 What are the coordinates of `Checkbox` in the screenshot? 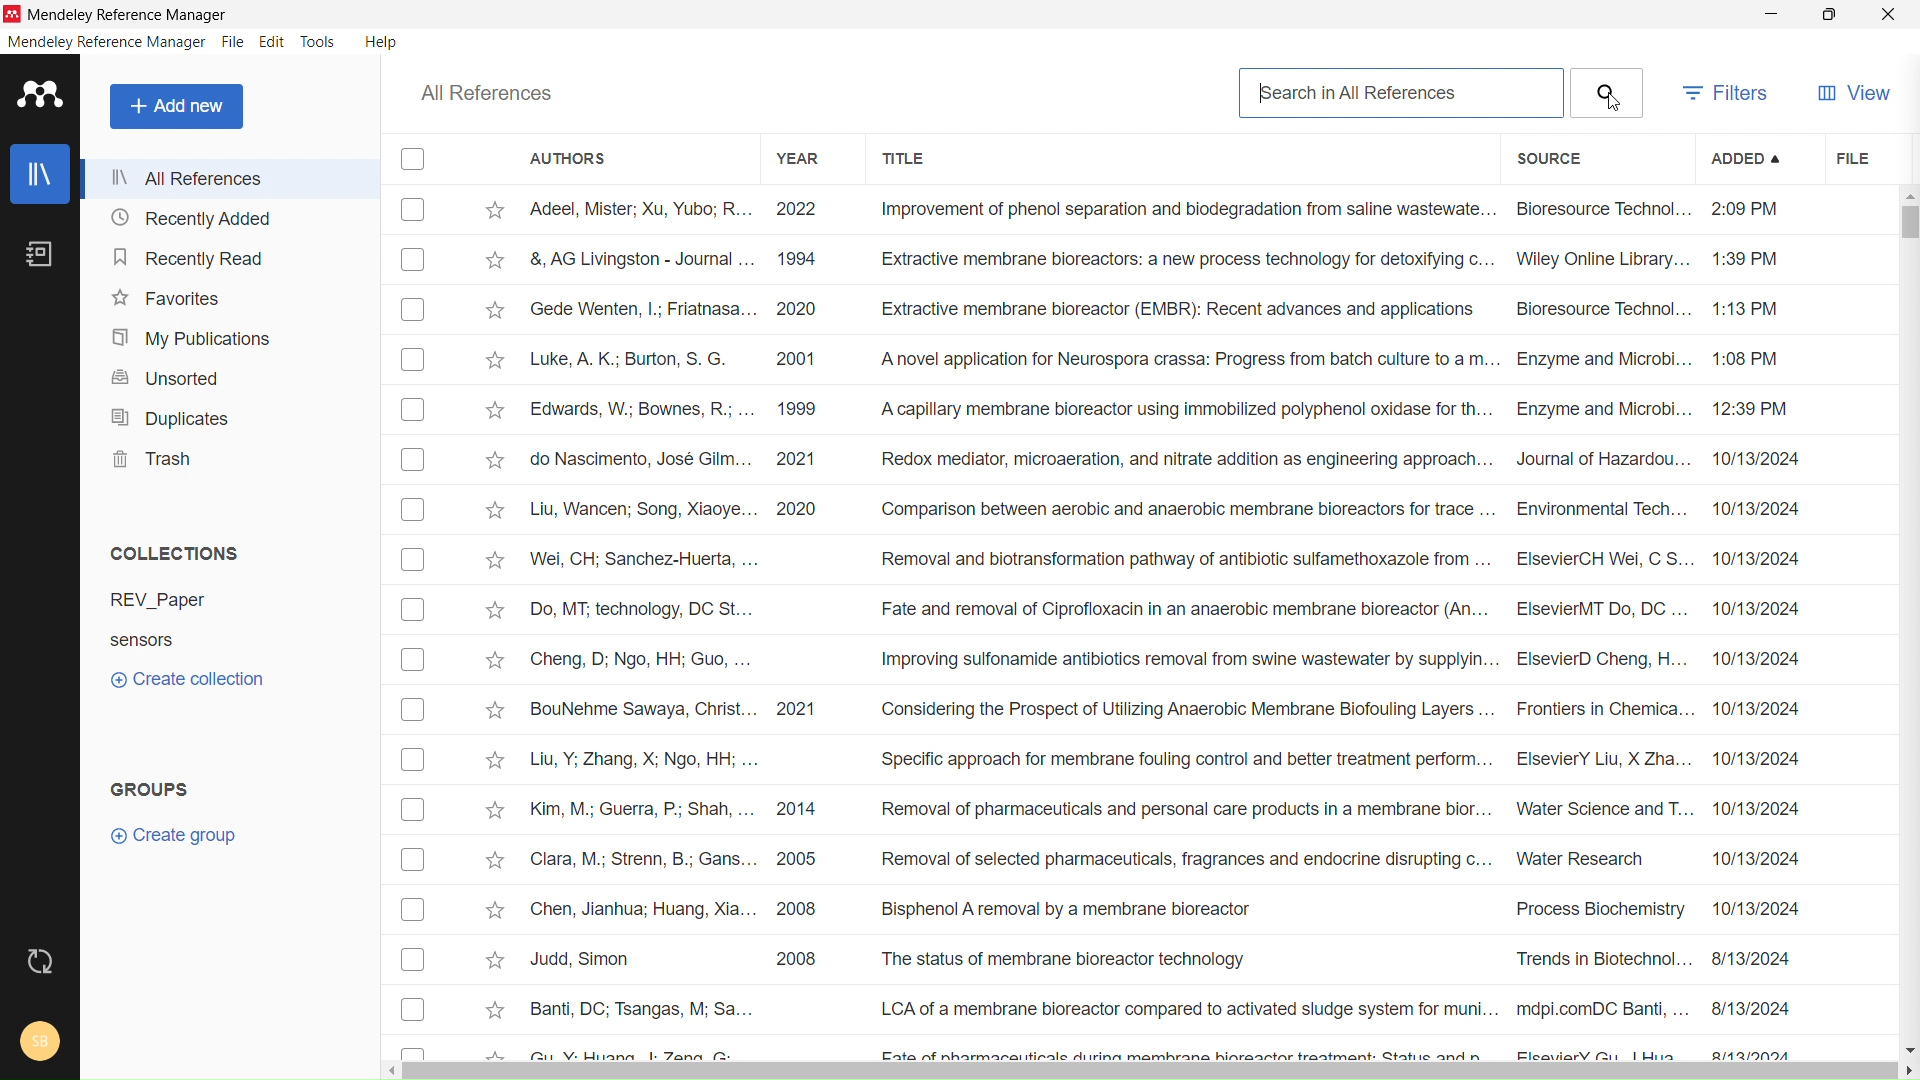 It's located at (414, 963).